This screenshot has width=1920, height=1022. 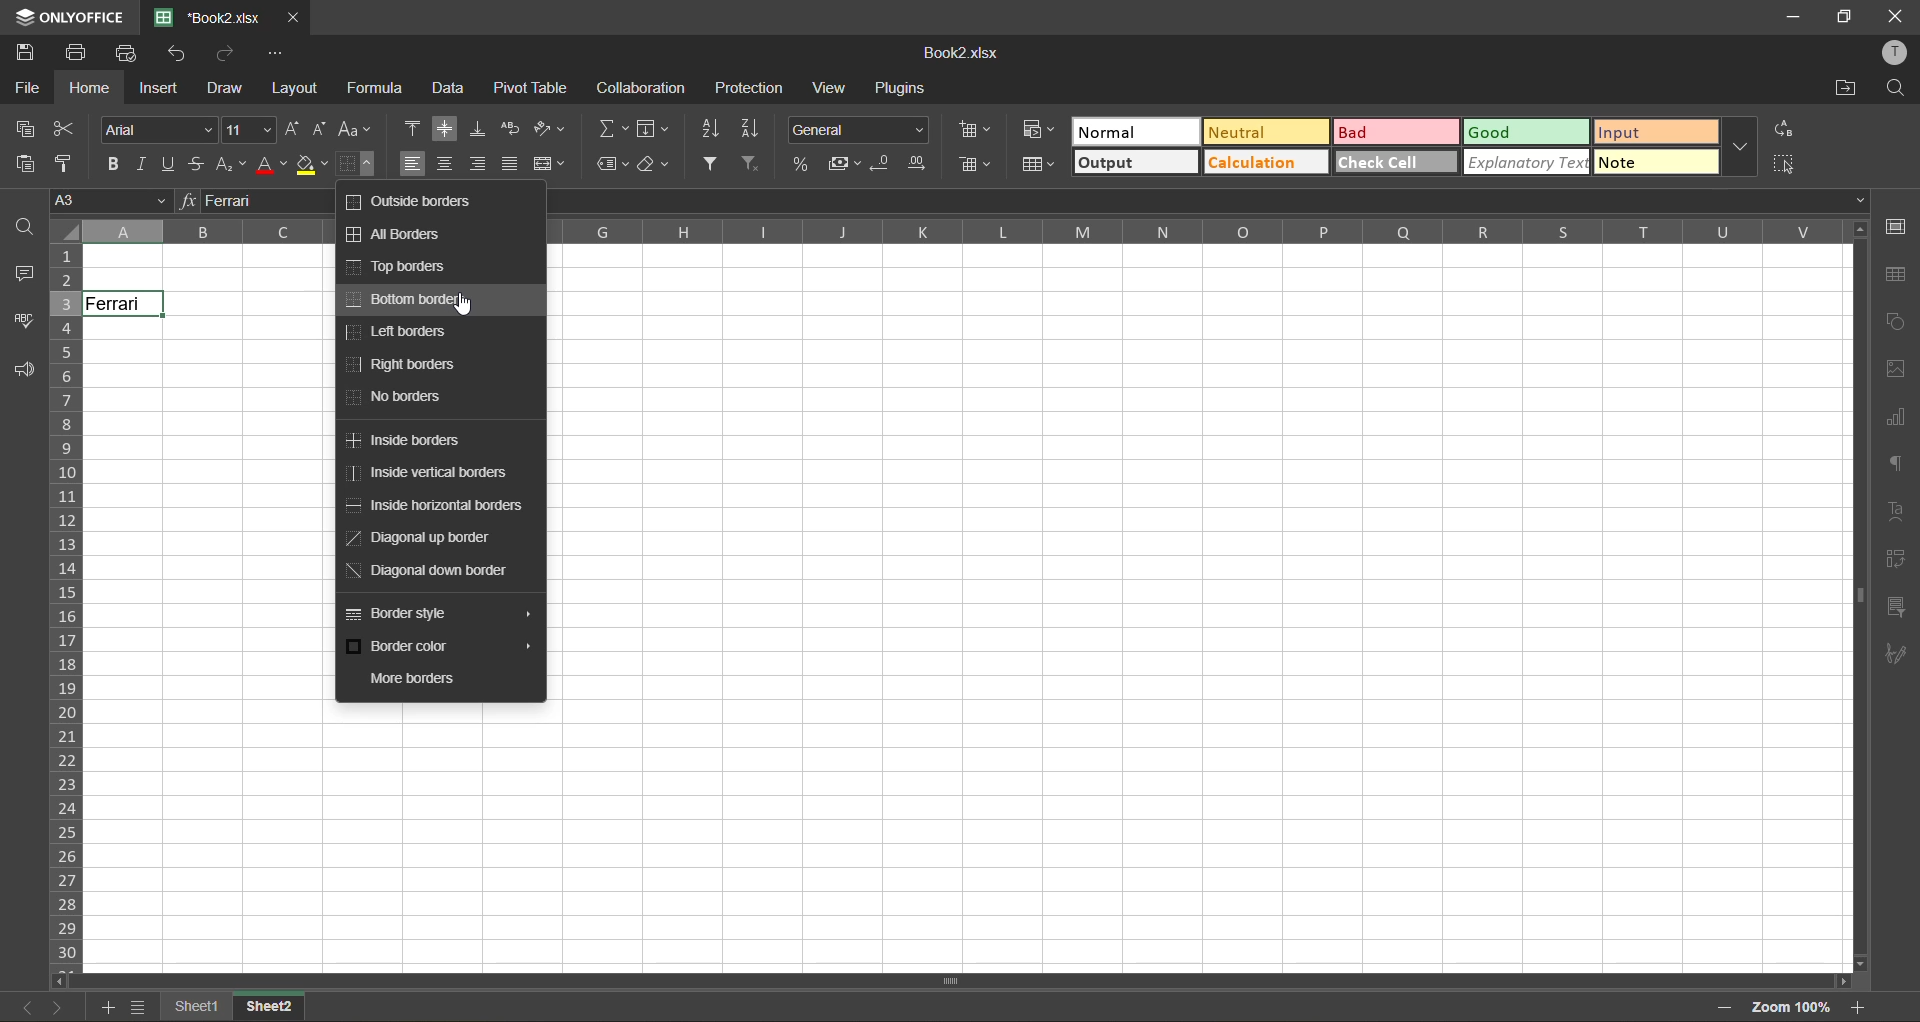 What do you see at coordinates (24, 272) in the screenshot?
I see `comments` at bounding box center [24, 272].